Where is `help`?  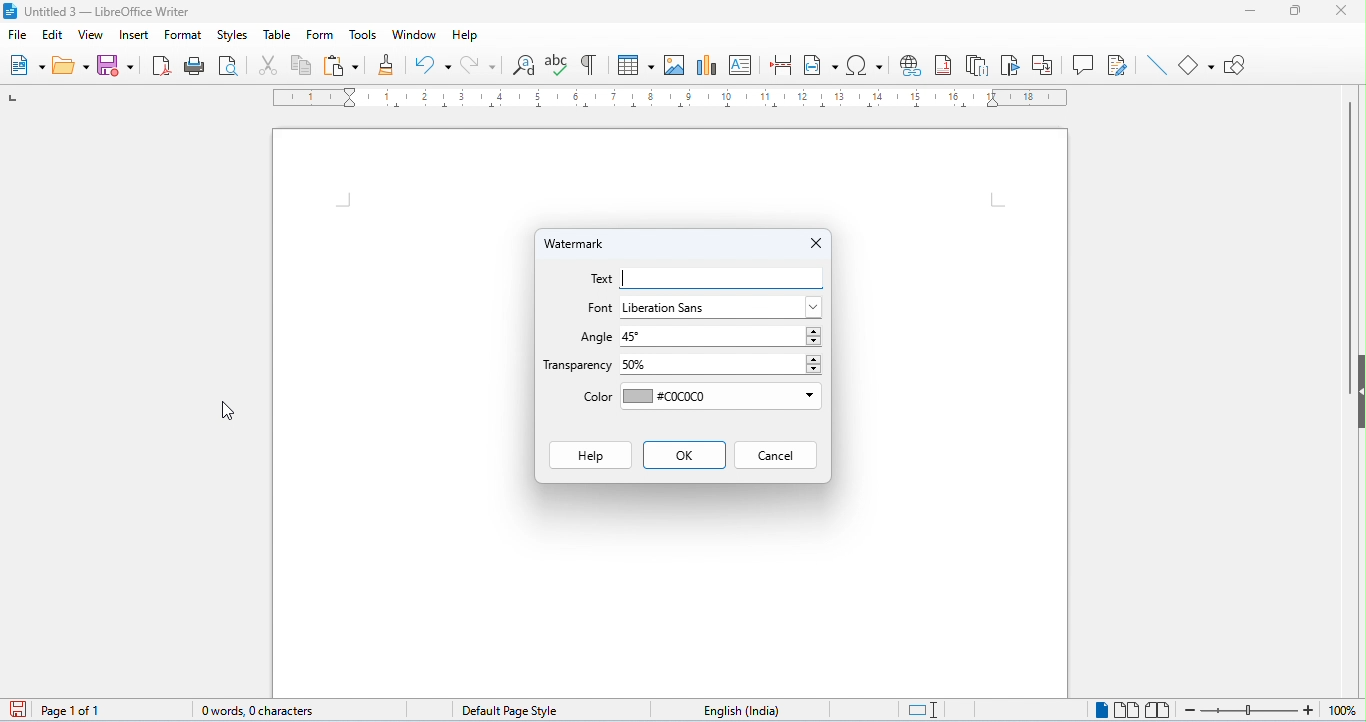 help is located at coordinates (465, 36).